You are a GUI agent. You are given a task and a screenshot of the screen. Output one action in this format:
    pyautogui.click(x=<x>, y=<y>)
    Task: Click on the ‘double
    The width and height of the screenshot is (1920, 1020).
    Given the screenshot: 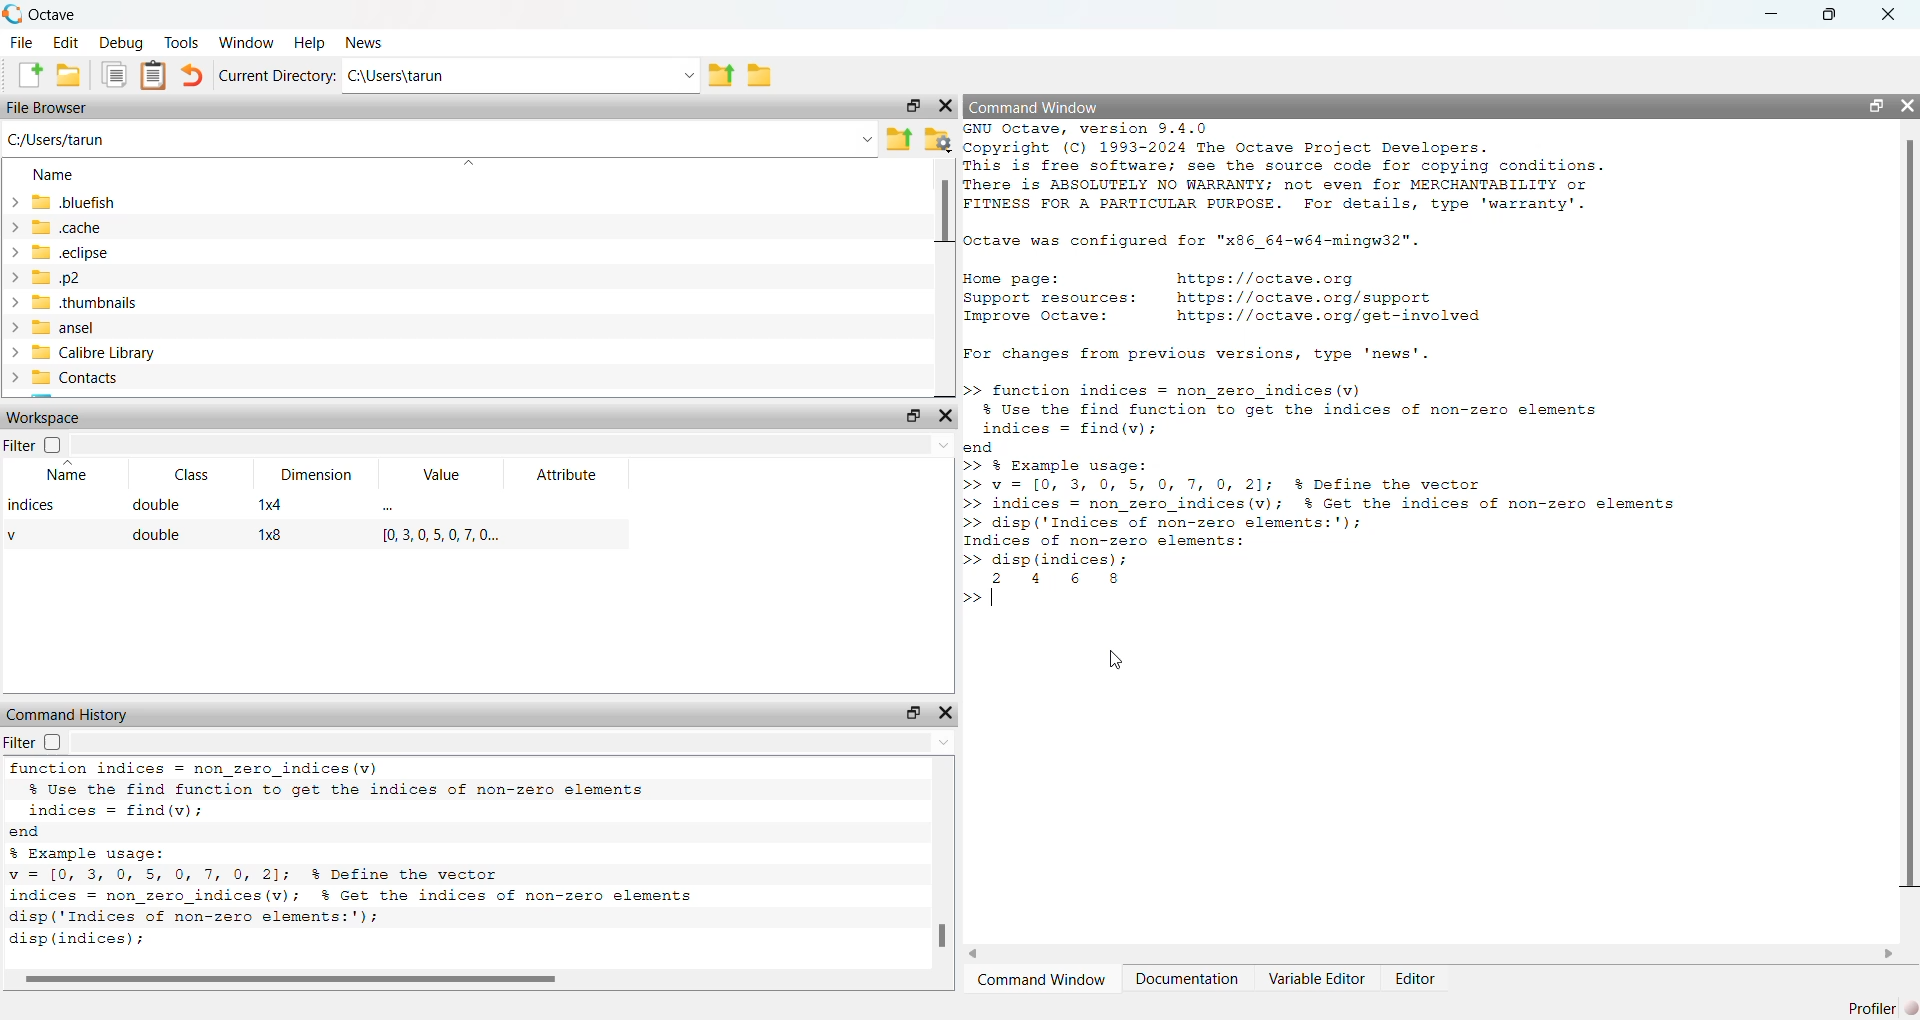 What is the action you would take?
    pyautogui.click(x=159, y=509)
    